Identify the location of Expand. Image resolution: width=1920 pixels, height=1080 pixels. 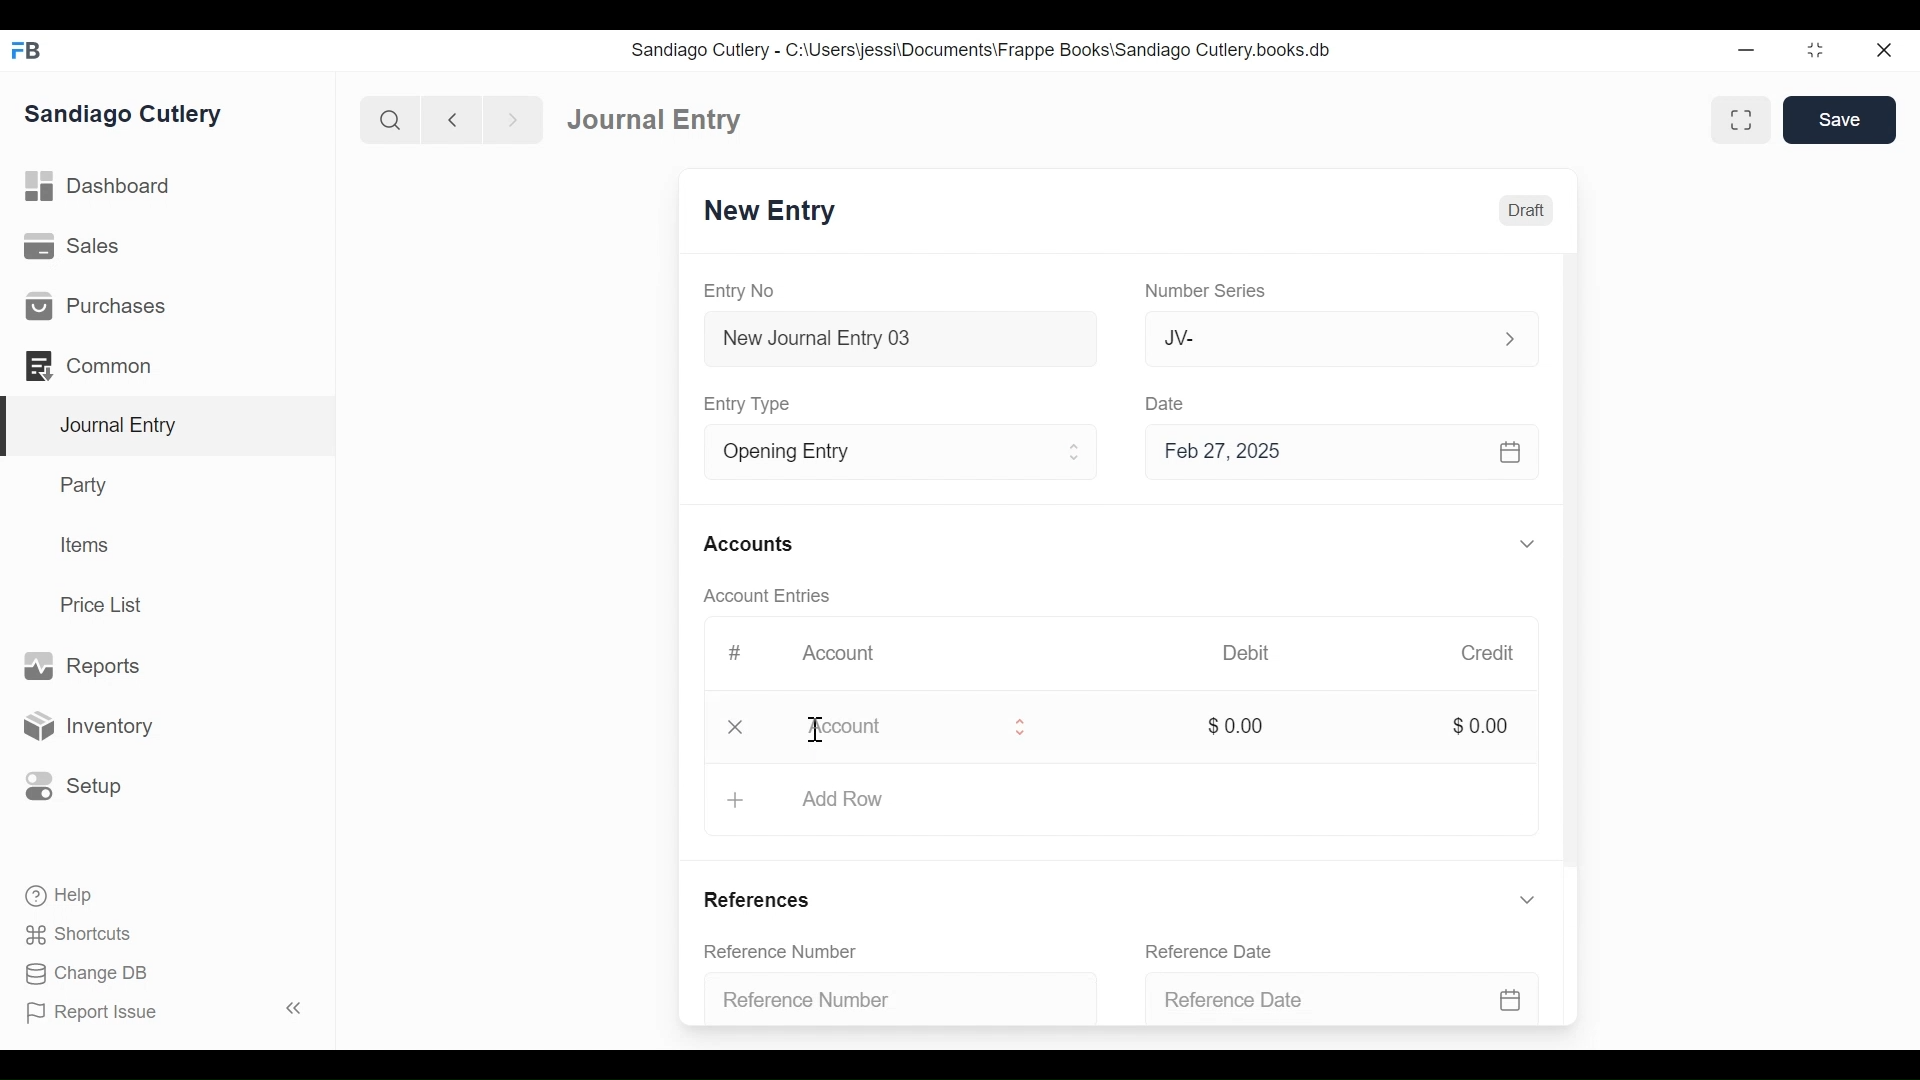
(1076, 453).